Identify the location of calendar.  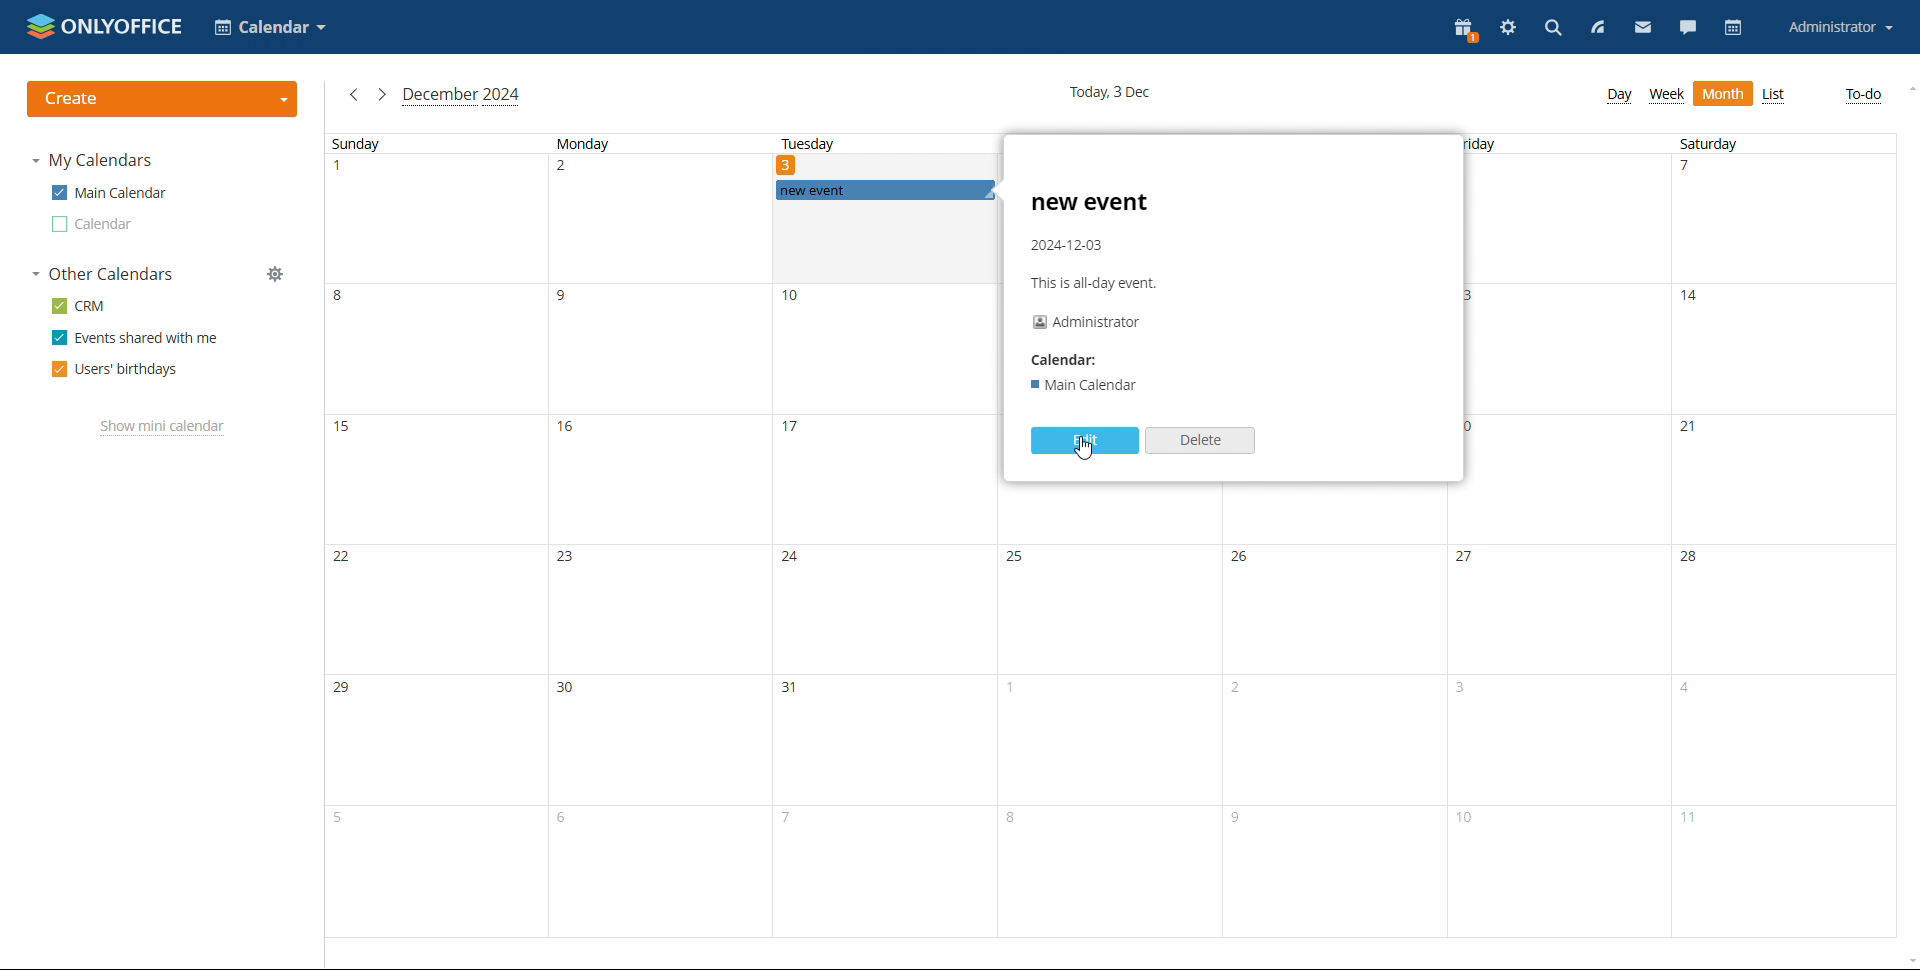
(1736, 28).